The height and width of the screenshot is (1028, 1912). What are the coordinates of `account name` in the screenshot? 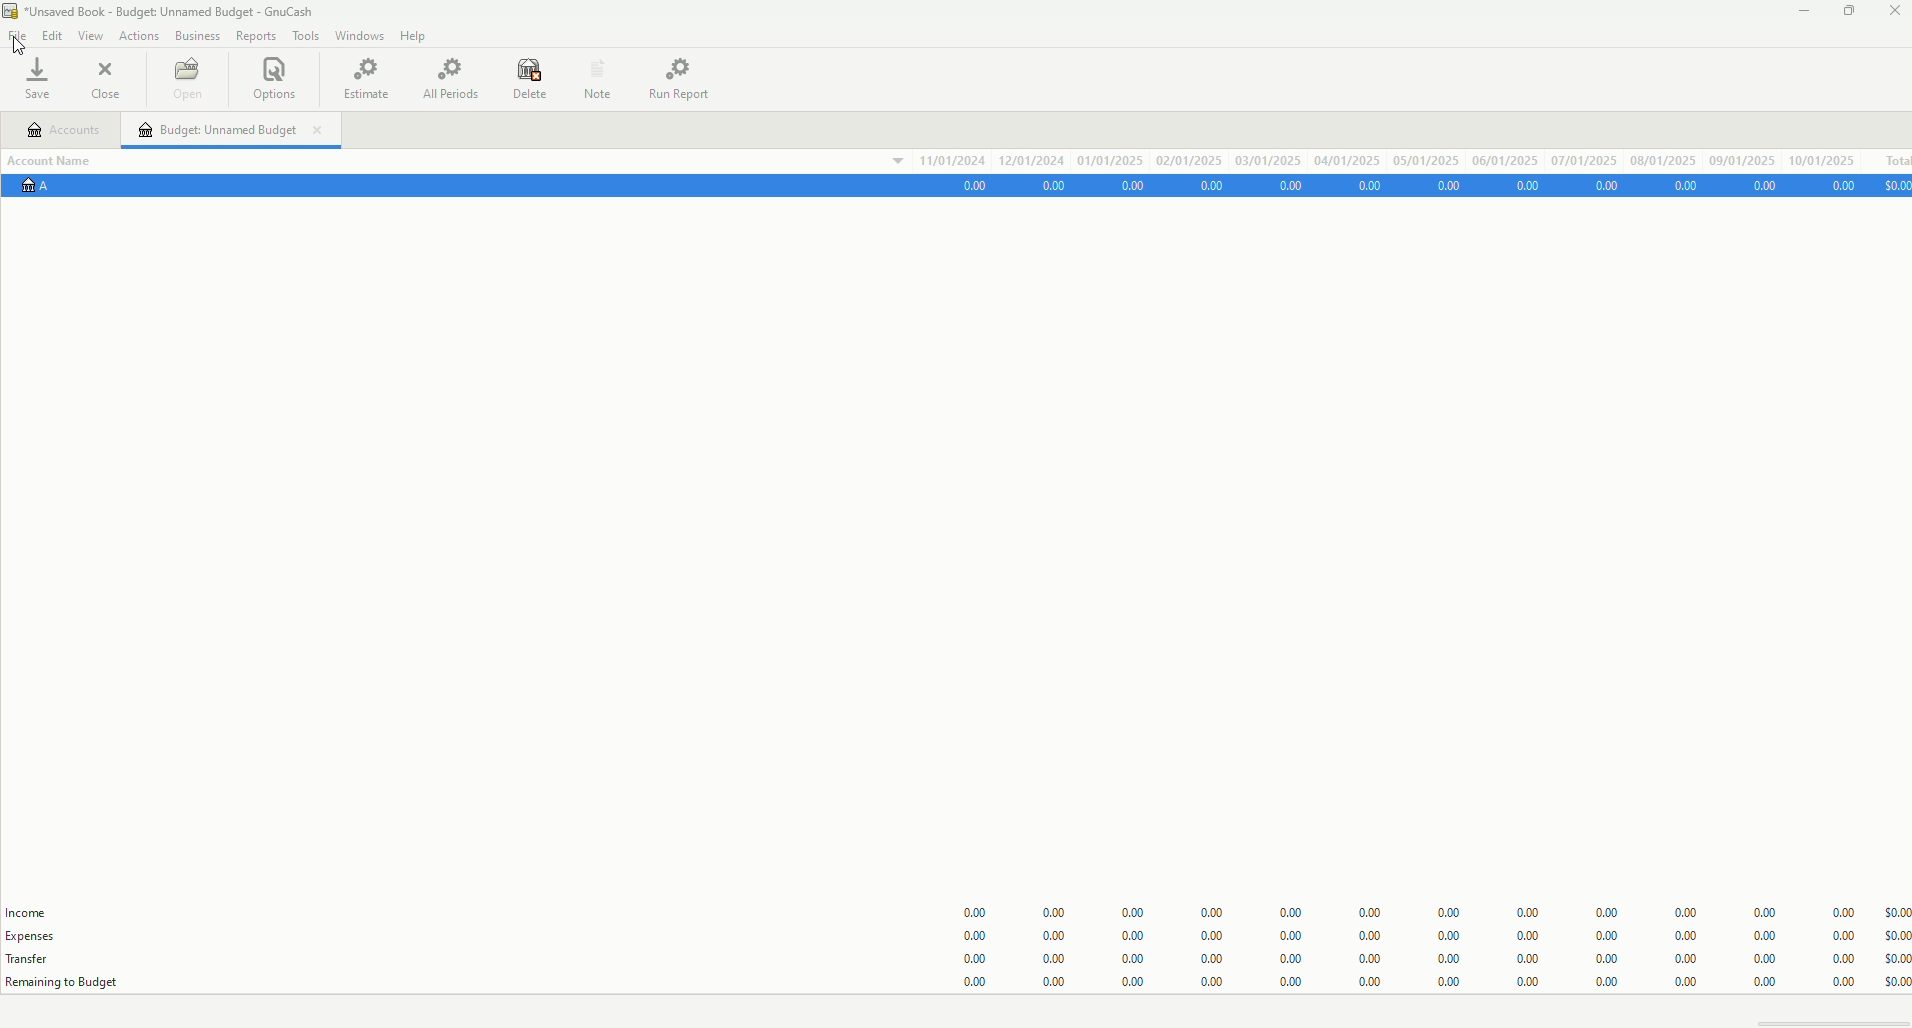 It's located at (59, 159).